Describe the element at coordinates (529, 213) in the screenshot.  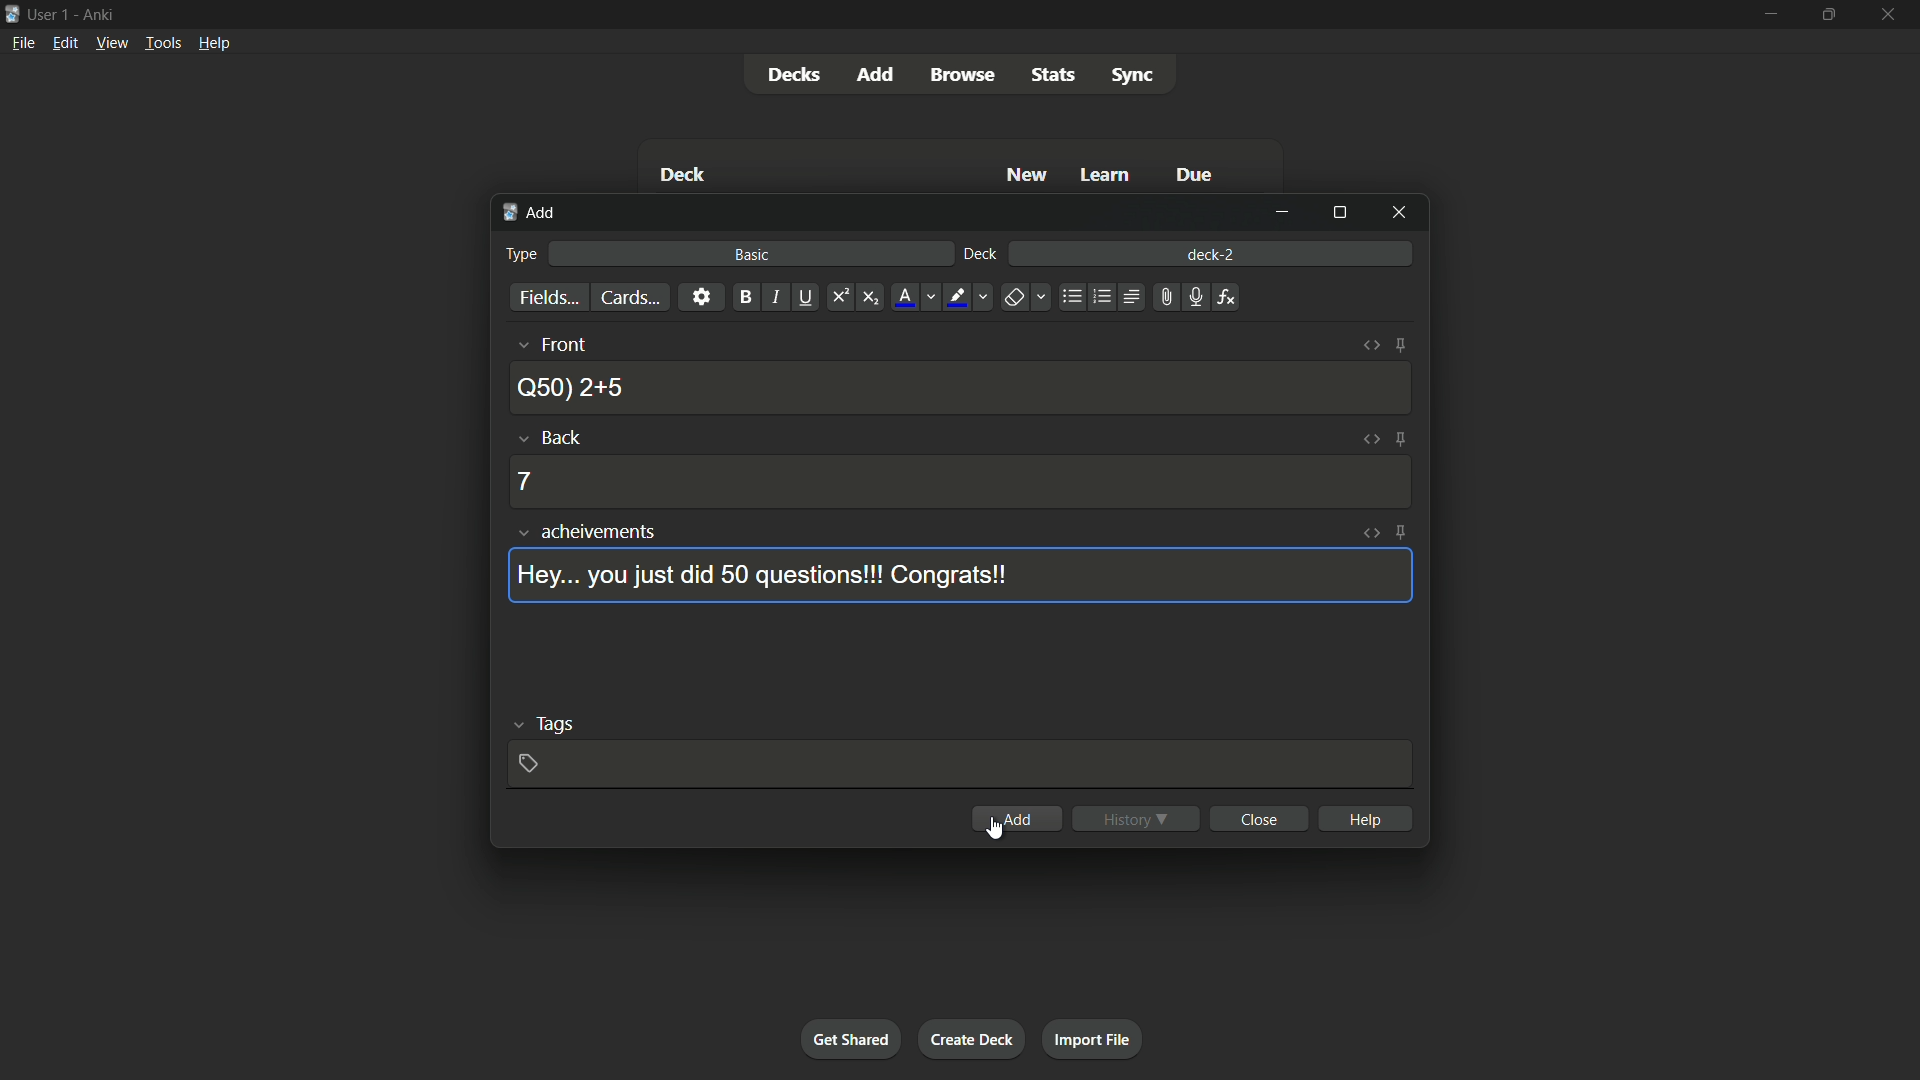
I see `add` at that location.